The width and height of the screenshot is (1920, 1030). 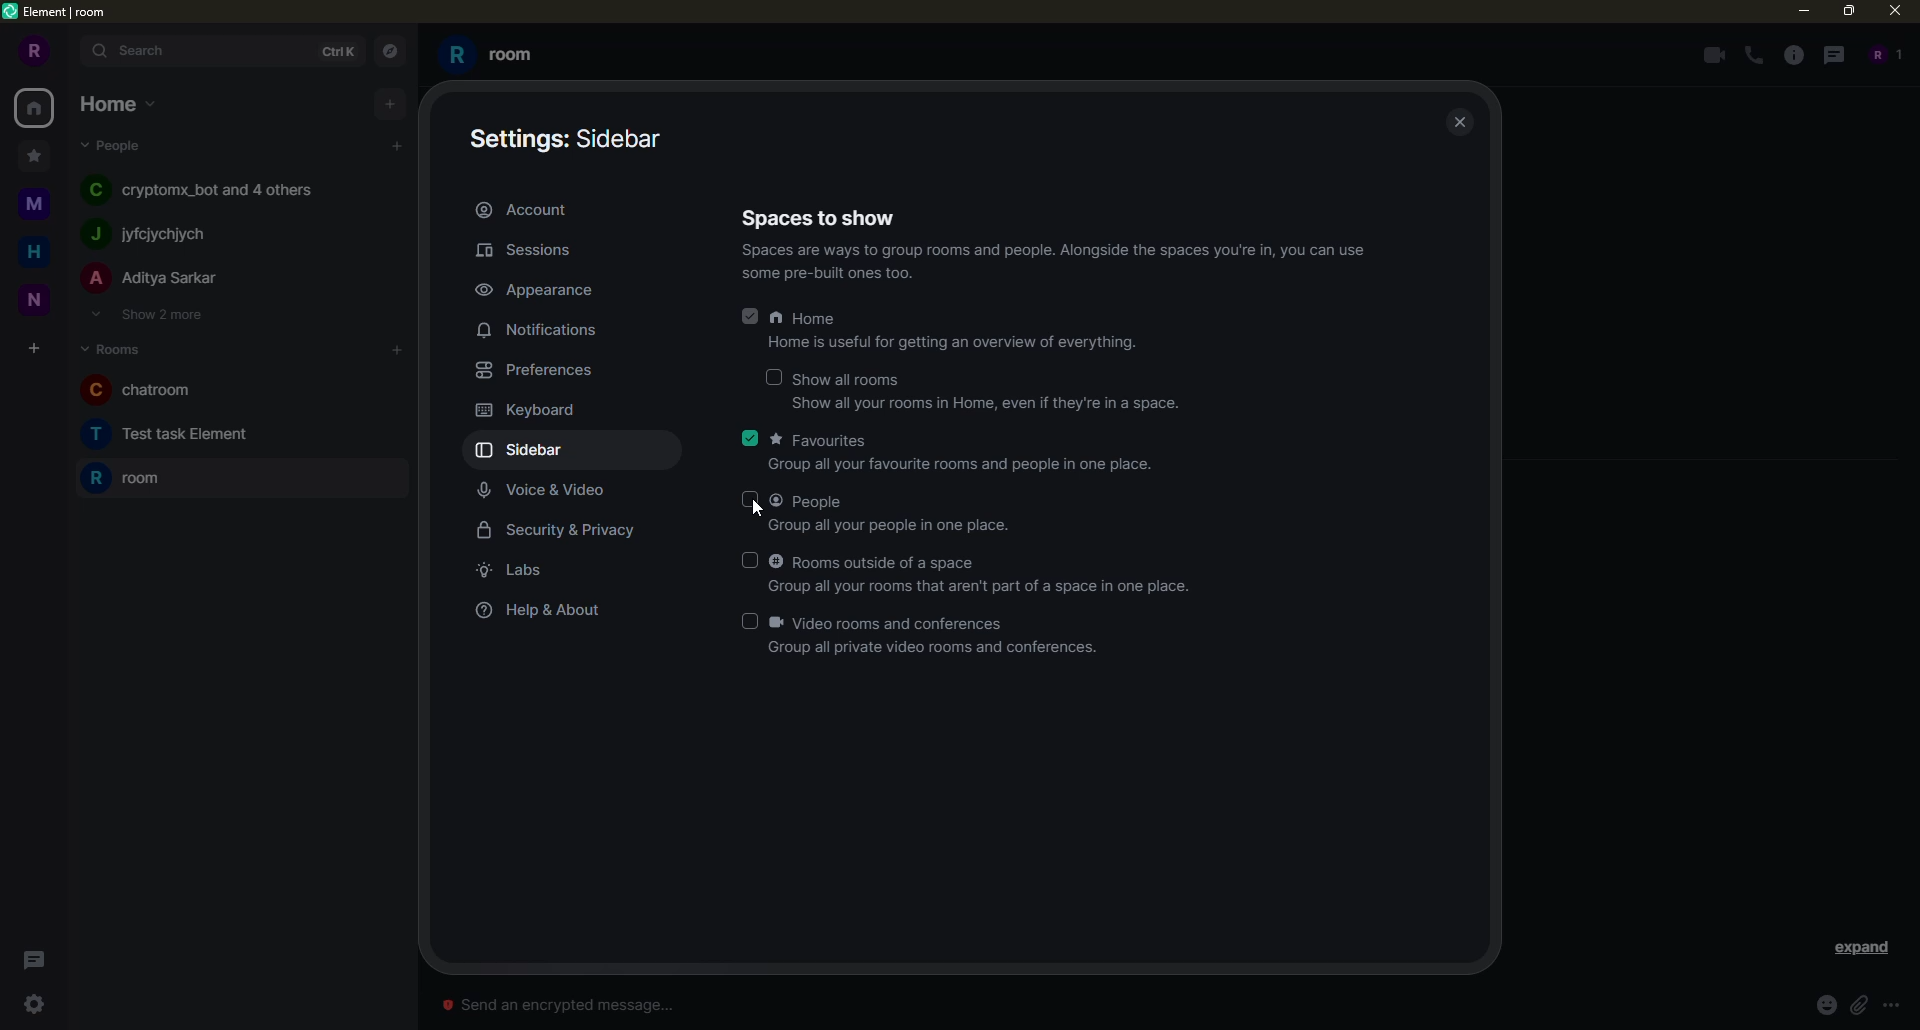 I want to click on Spaces are ways to group rooms and people. Alongside the spaces you're in, you can use
‘some pre-built ones too., so click(x=1045, y=267).